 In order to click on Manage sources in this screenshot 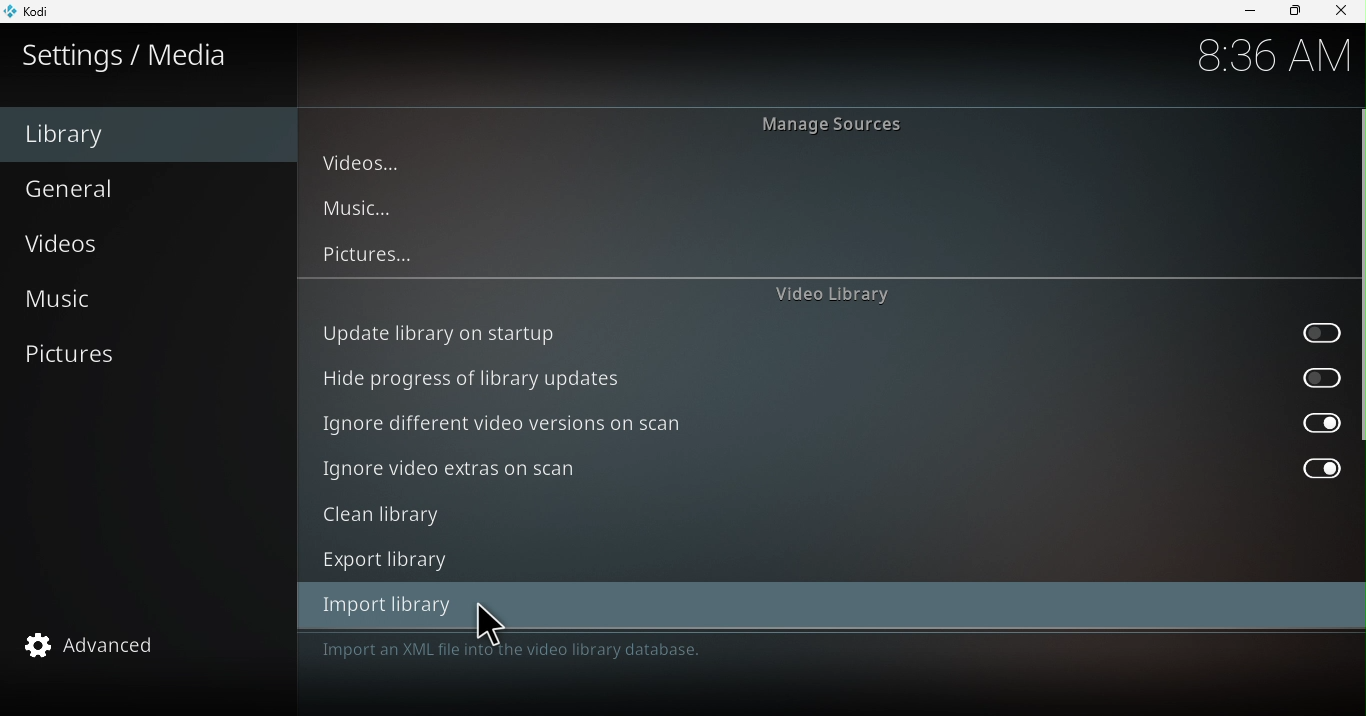, I will do `click(847, 126)`.